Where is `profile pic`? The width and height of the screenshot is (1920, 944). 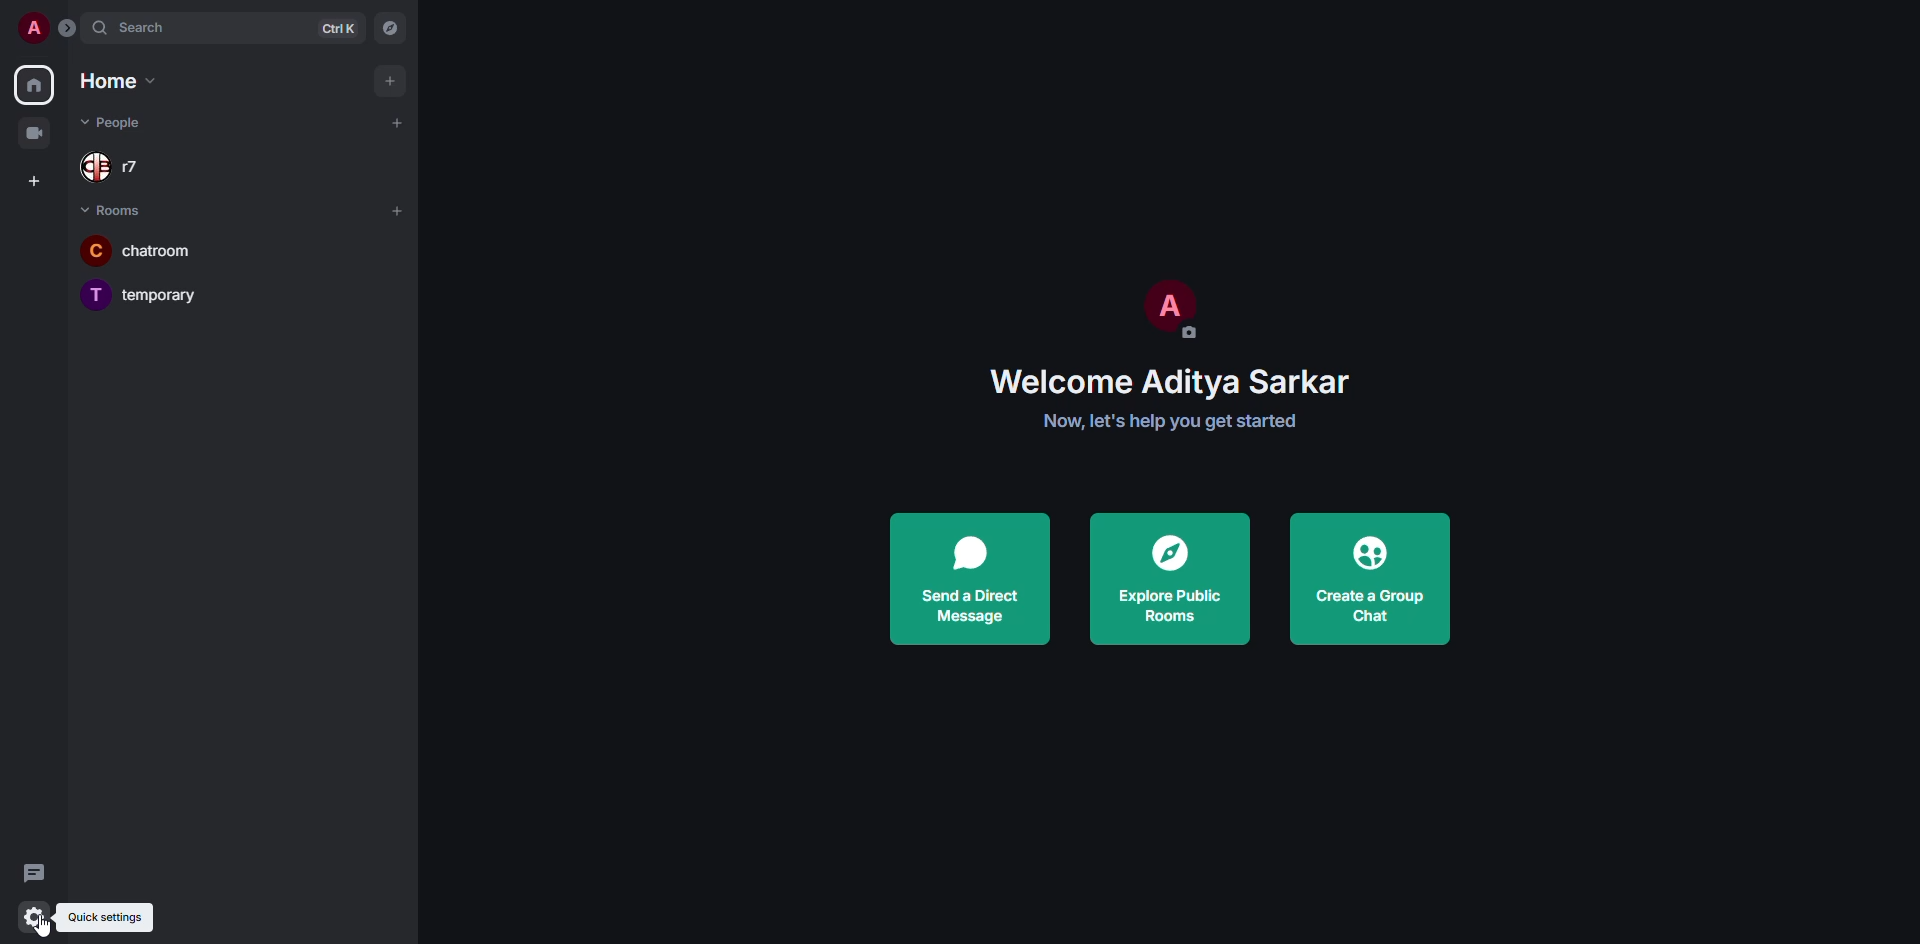 profile pic is located at coordinates (1167, 307).